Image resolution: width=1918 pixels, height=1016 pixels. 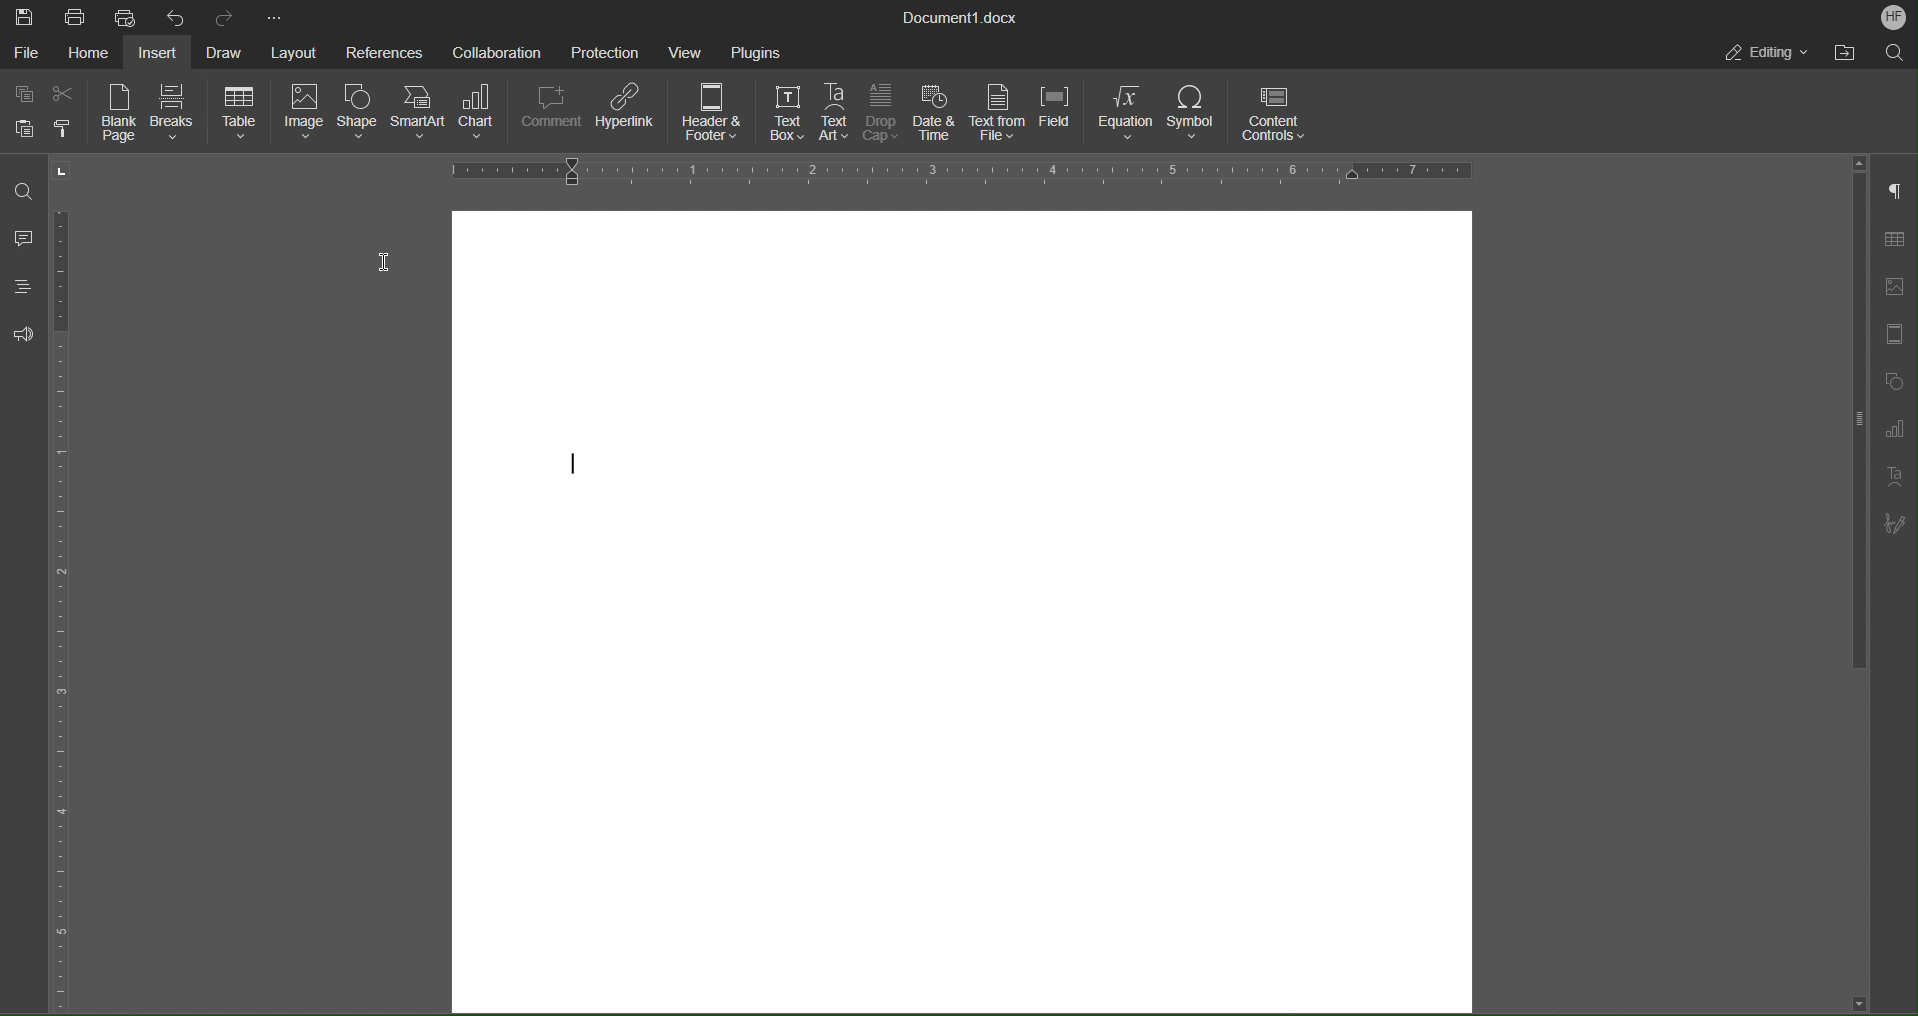 I want to click on Blank page, so click(x=960, y=612).